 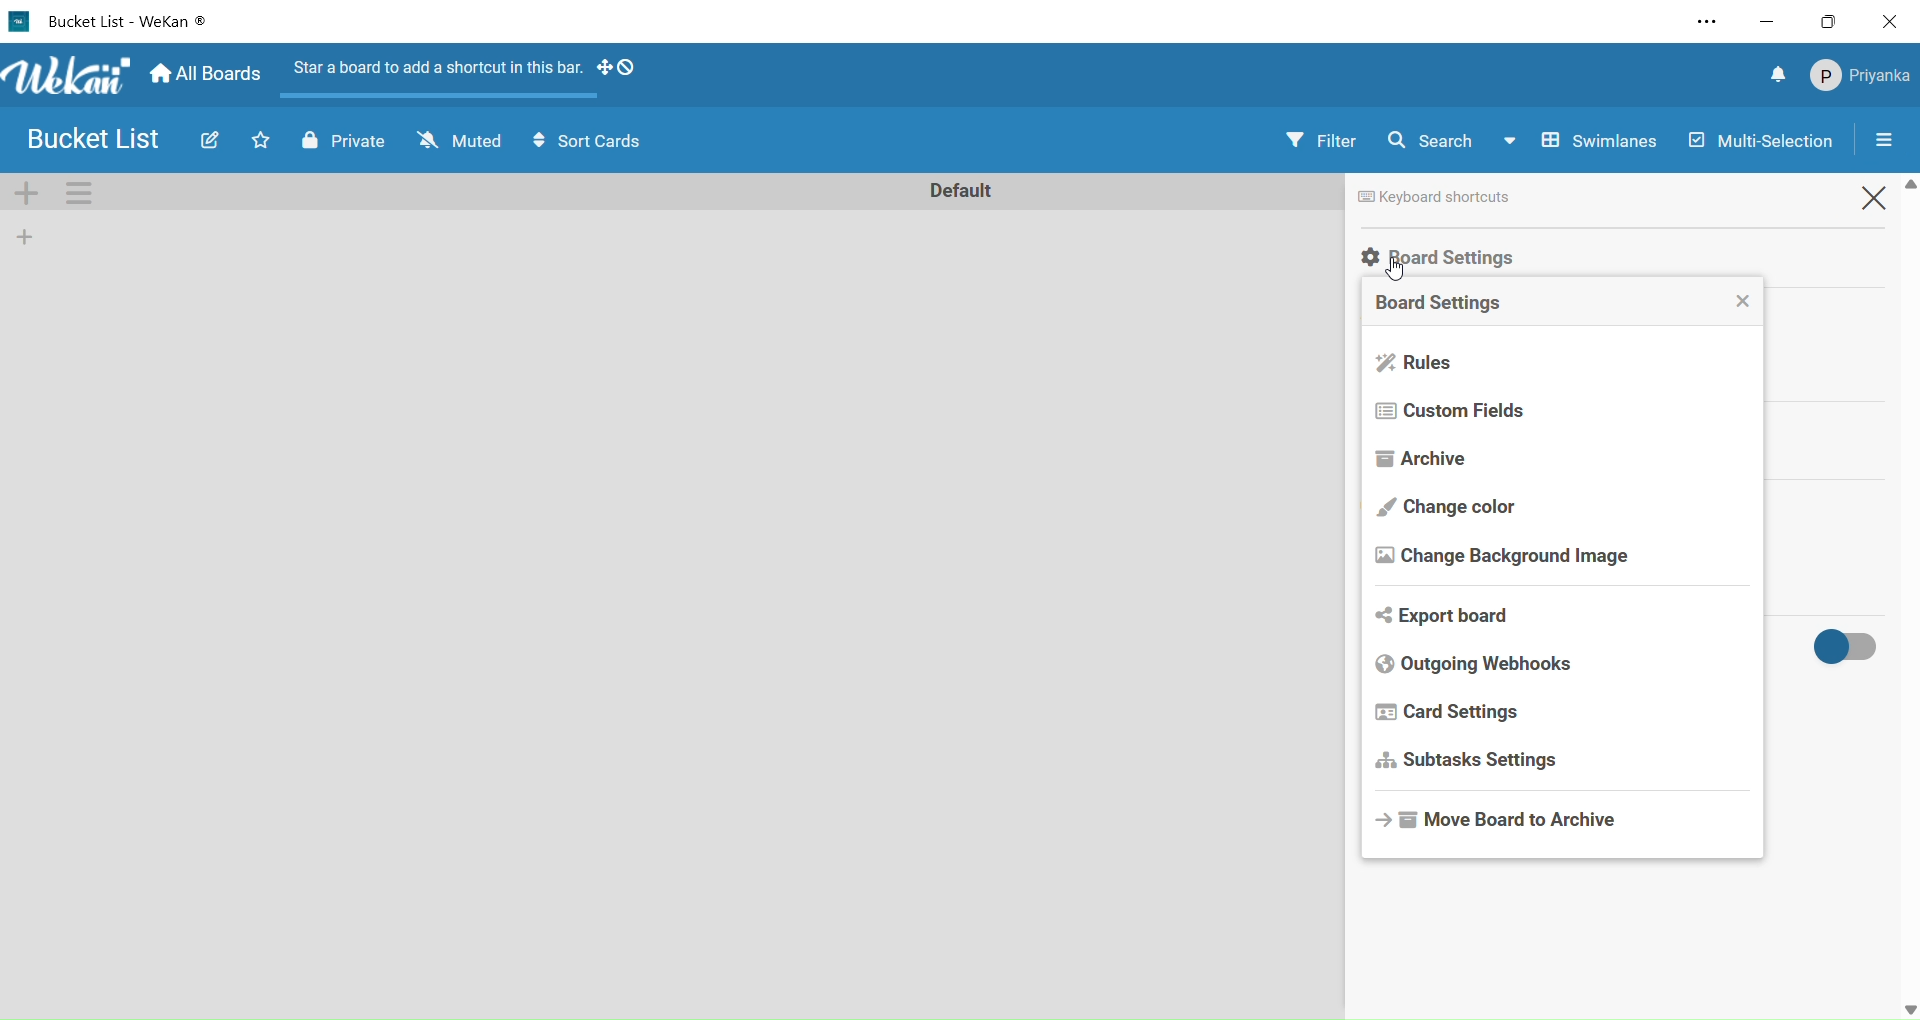 I want to click on rename, so click(x=966, y=191).